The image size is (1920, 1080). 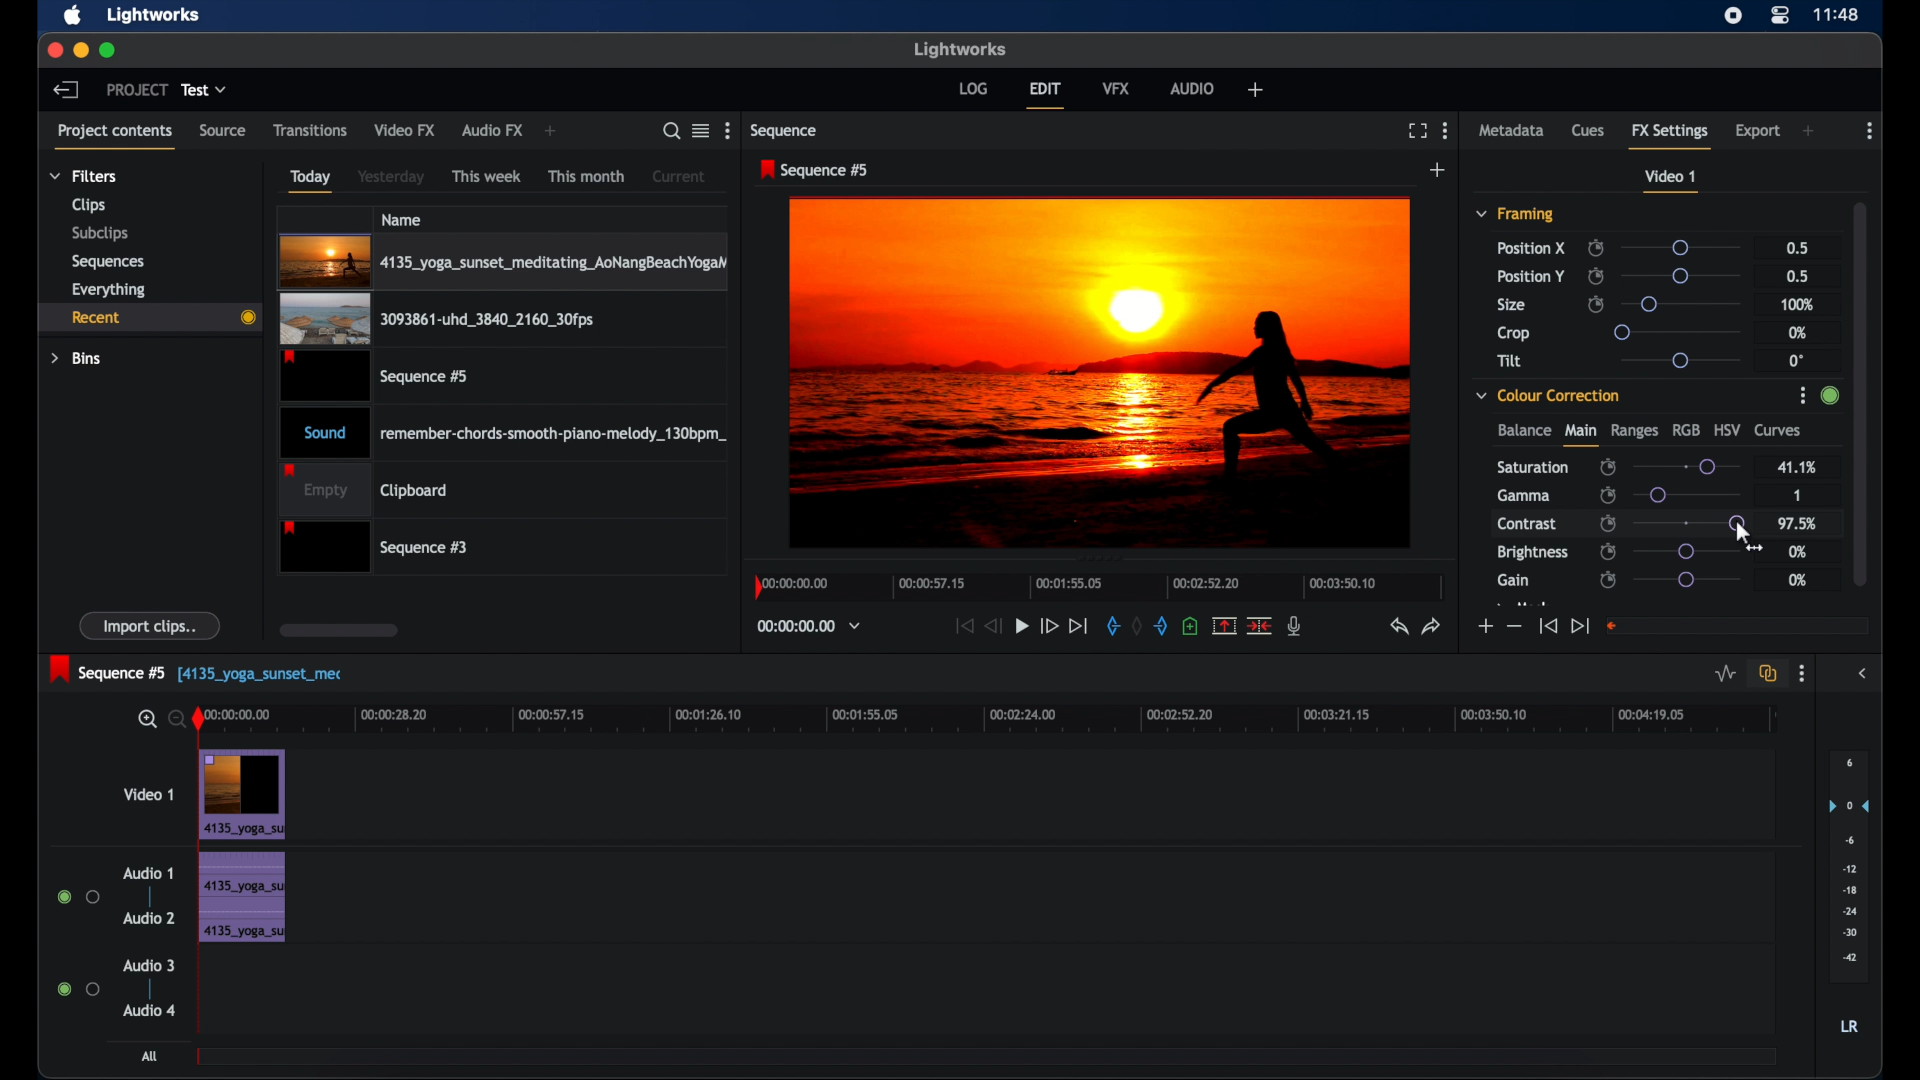 I want to click on saturation, so click(x=1534, y=466).